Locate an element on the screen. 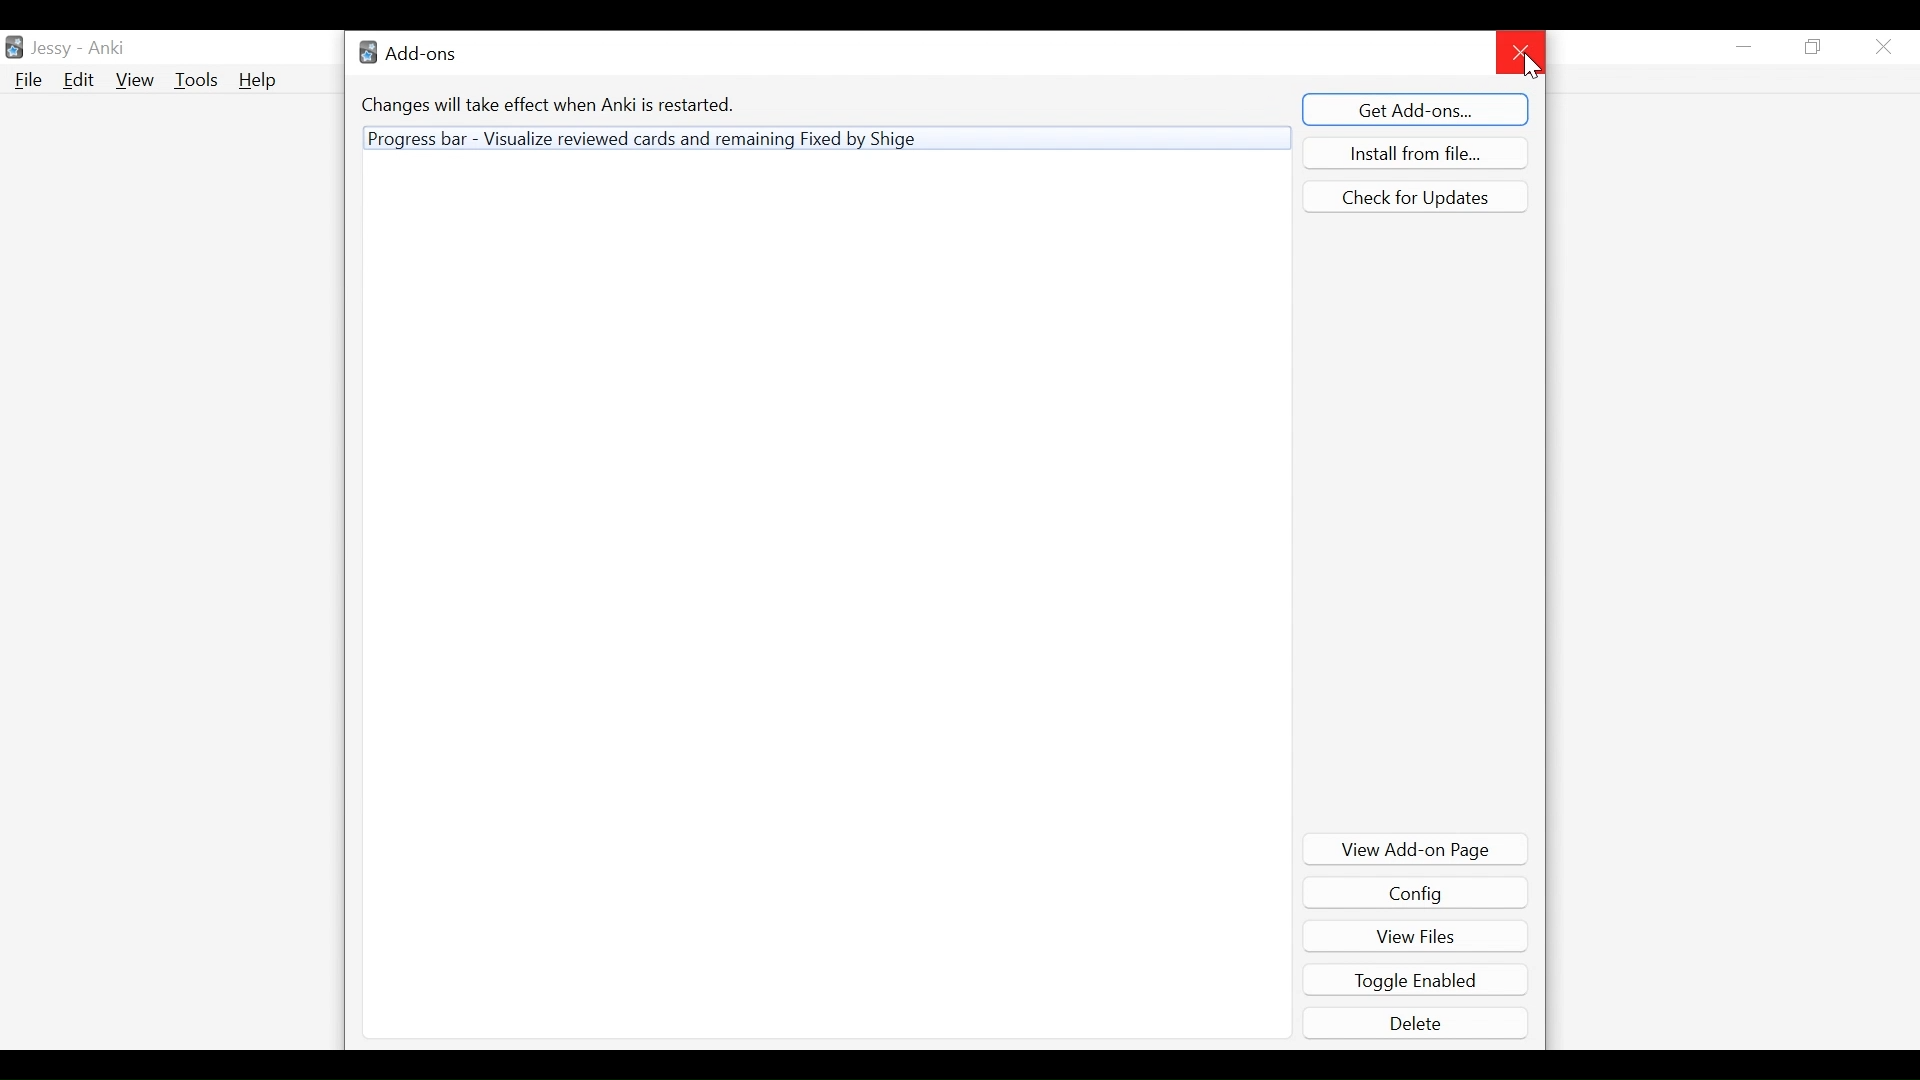  Install from file is located at coordinates (1415, 152).